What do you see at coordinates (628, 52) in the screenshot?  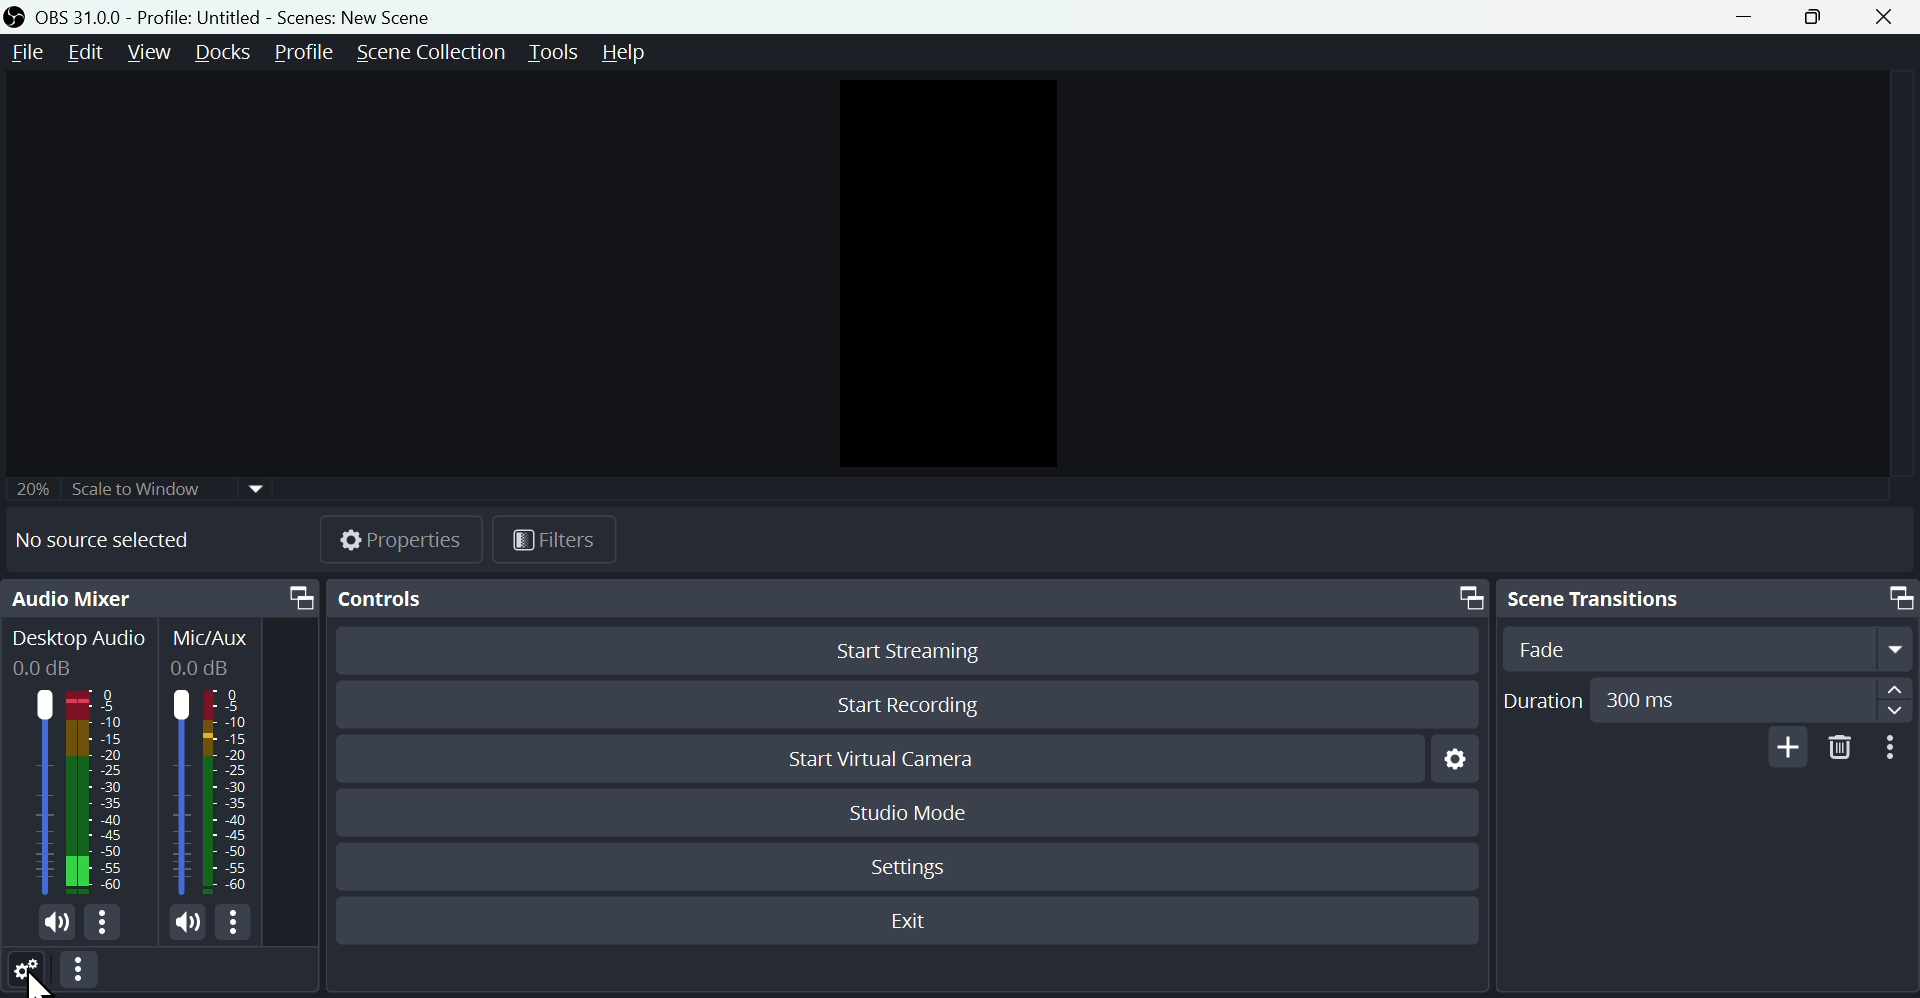 I see `help` at bounding box center [628, 52].